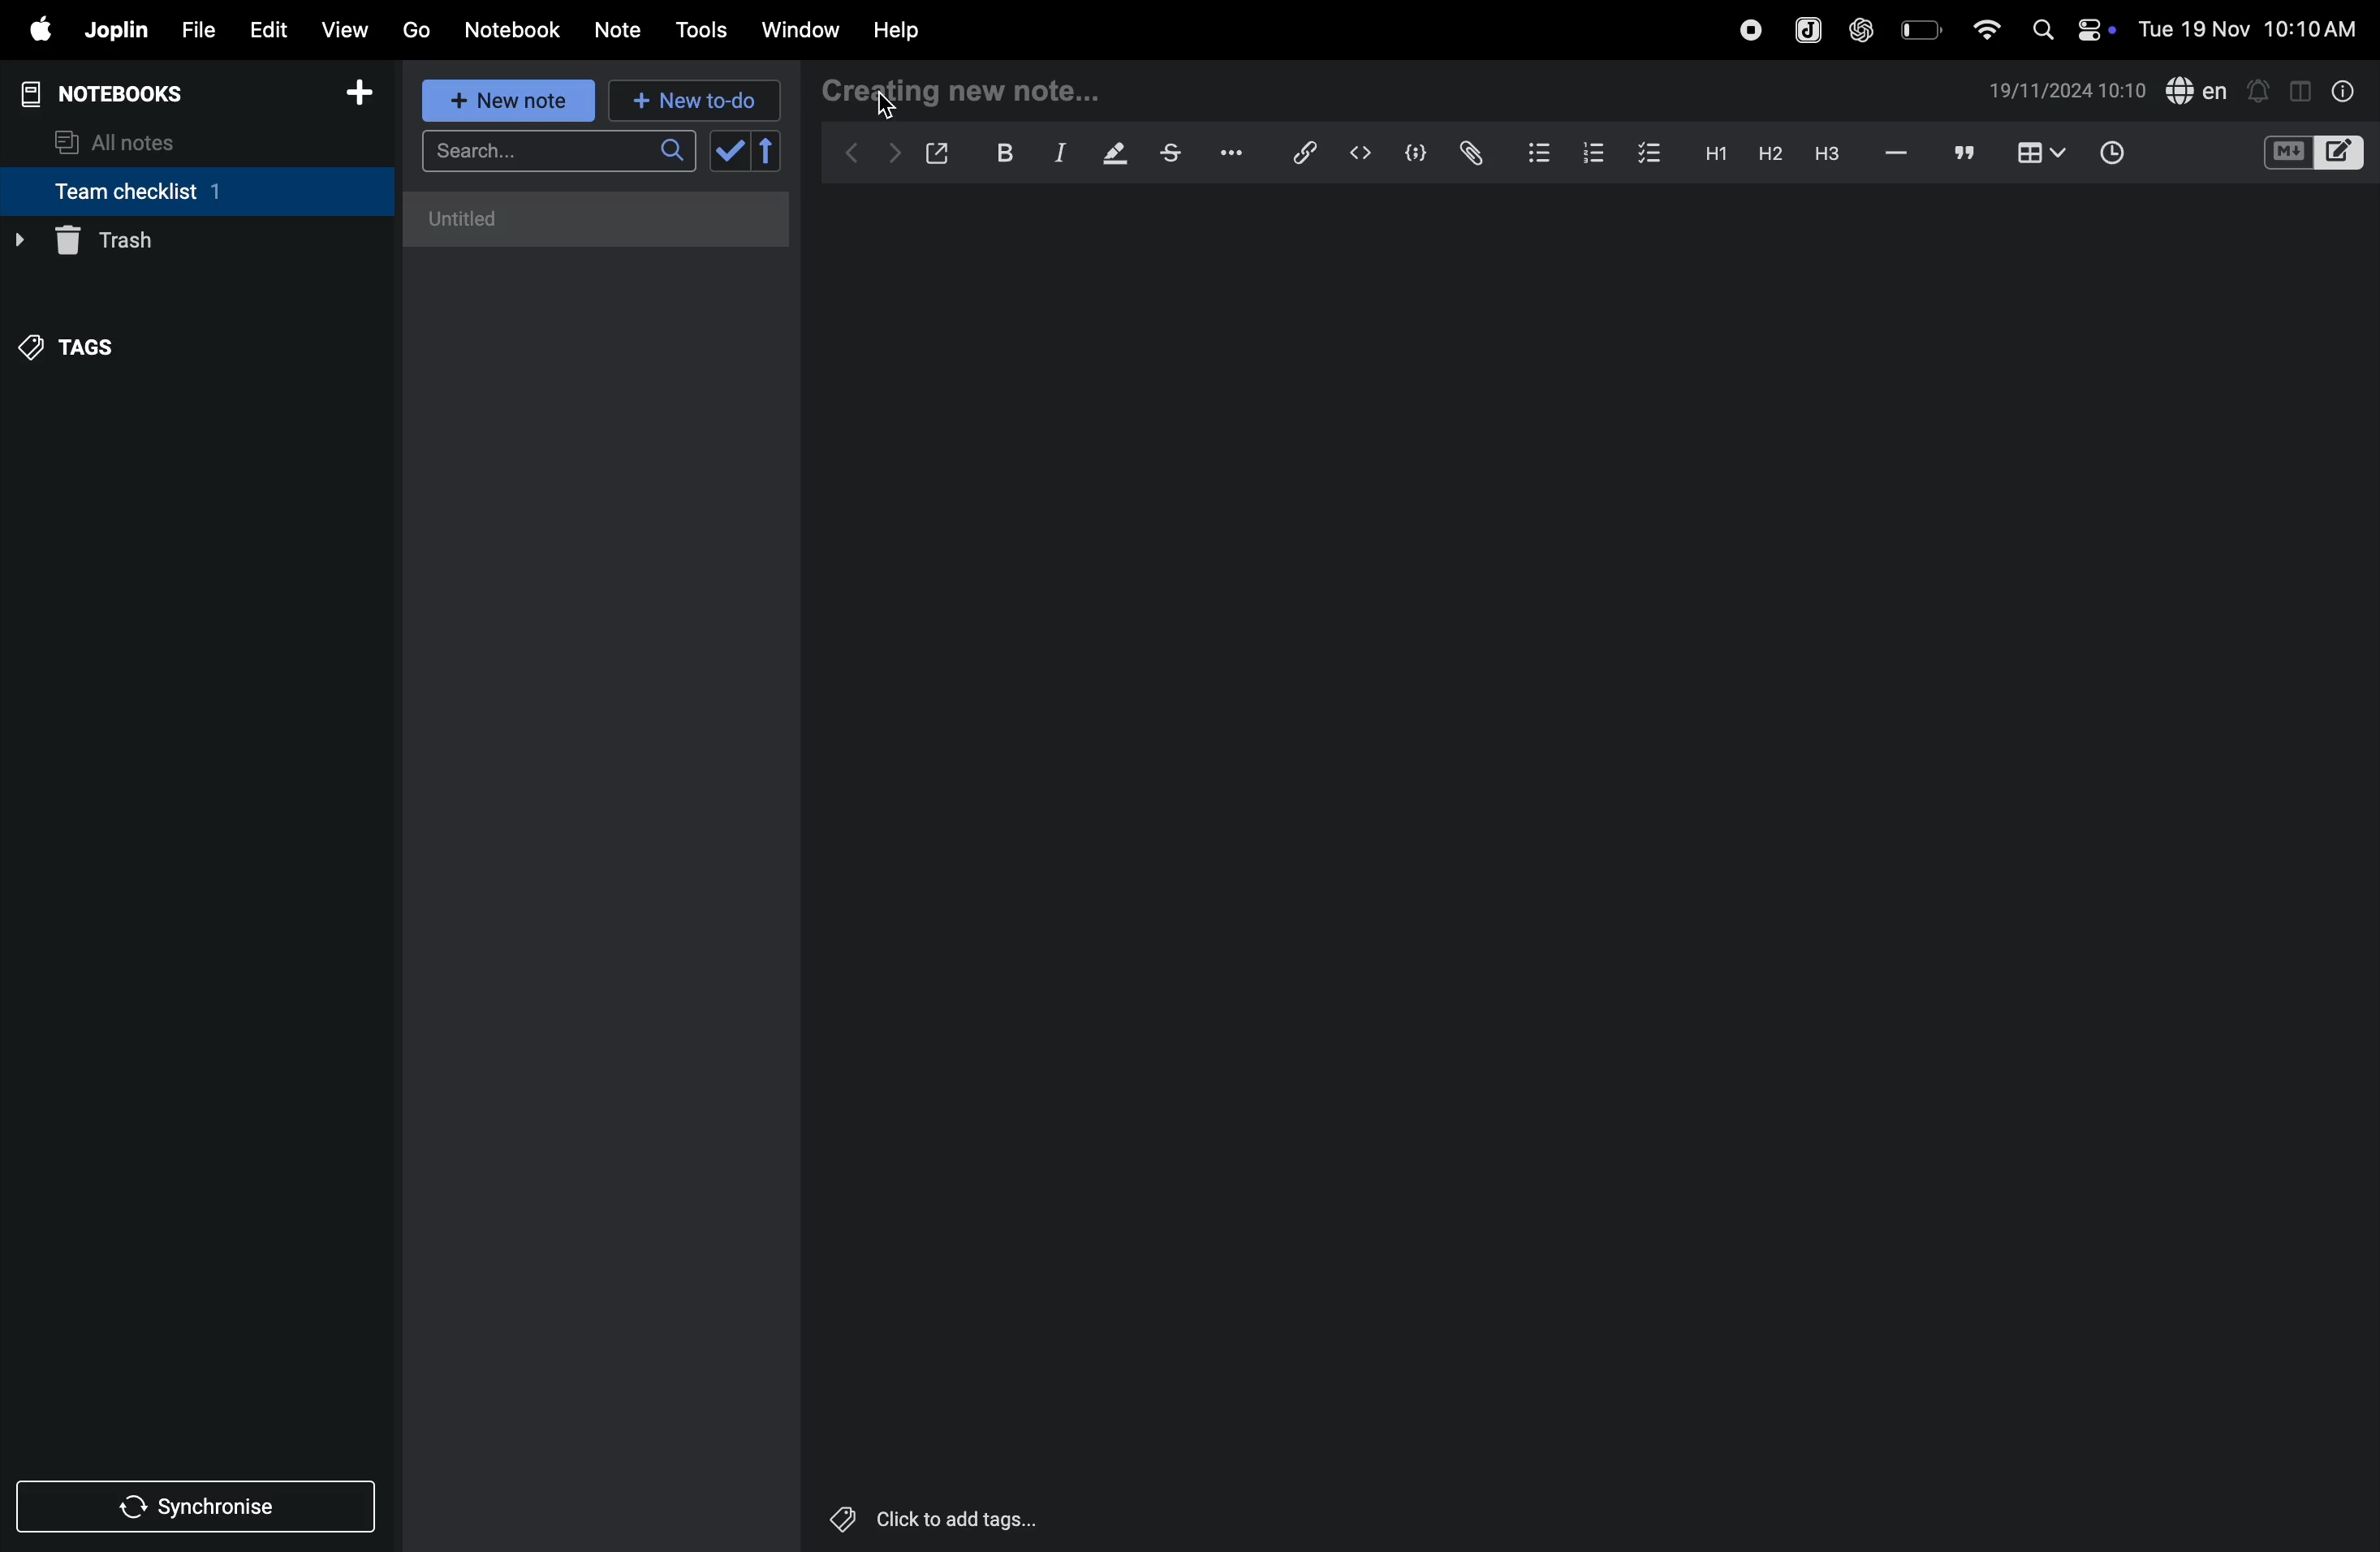  What do you see at coordinates (1589, 150) in the screenshot?
I see `numbered list` at bounding box center [1589, 150].